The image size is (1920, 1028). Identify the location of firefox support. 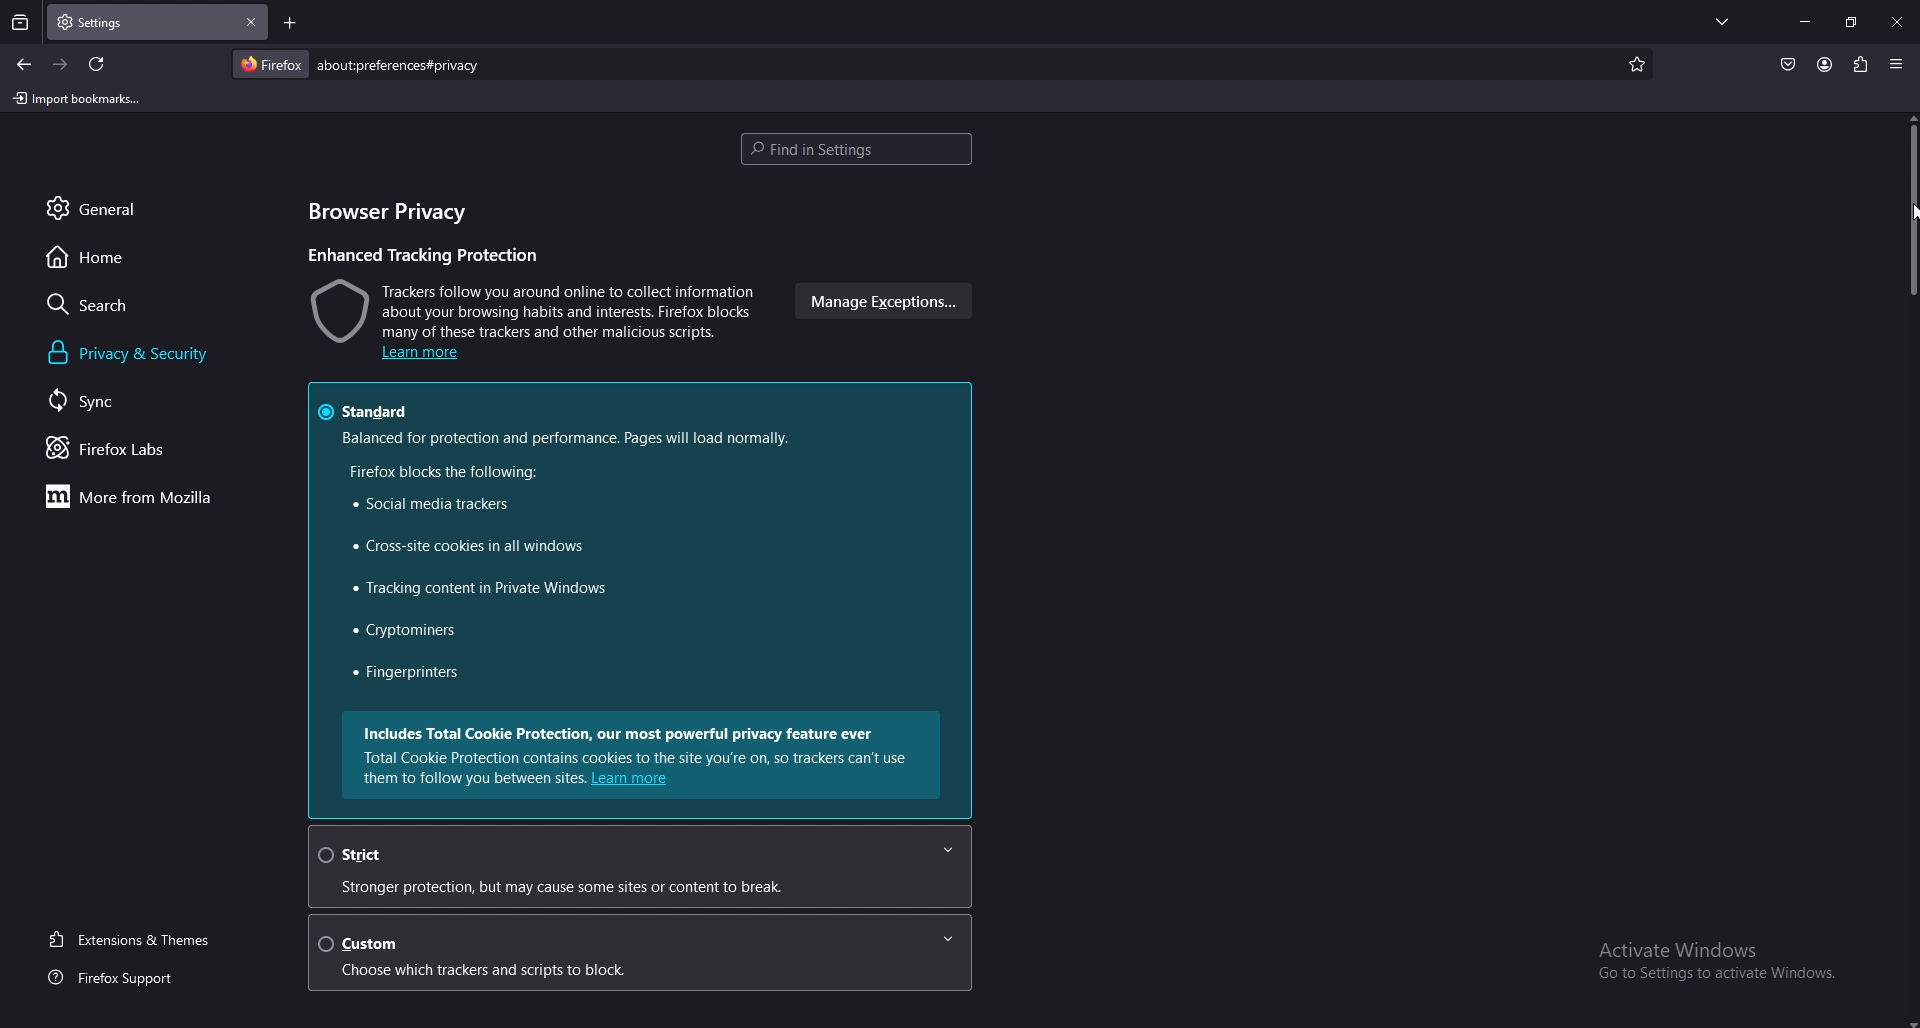
(118, 979).